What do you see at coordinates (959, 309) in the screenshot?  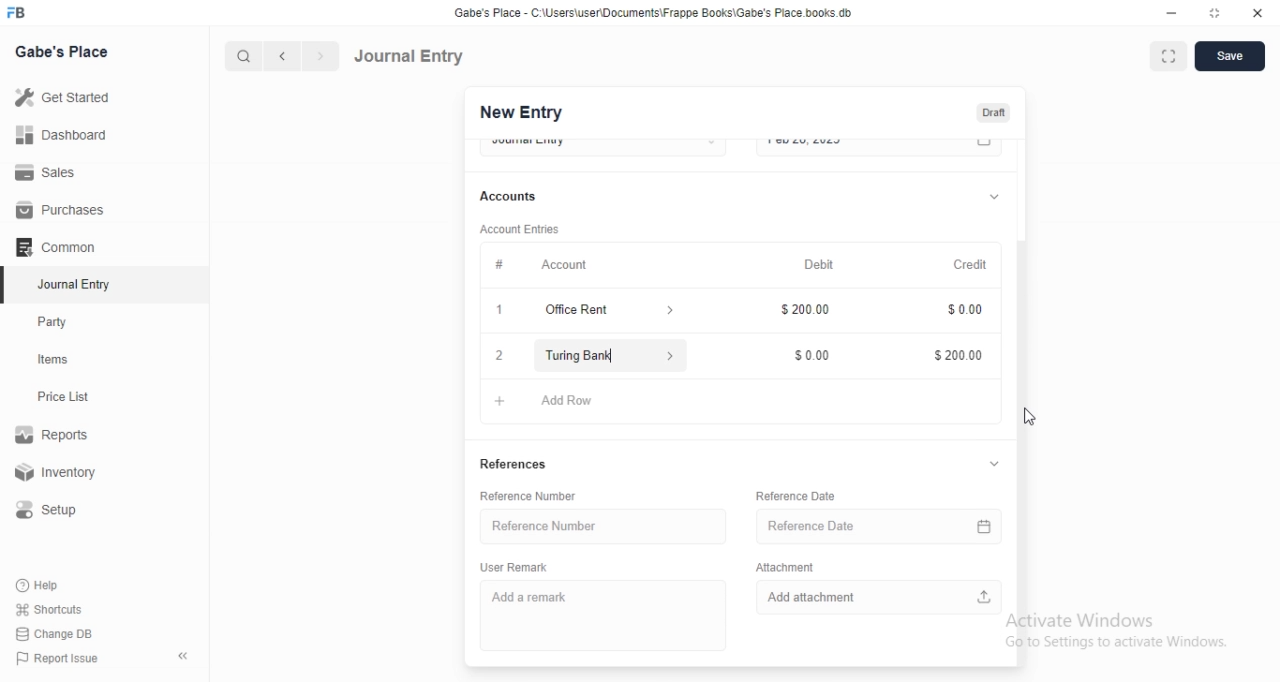 I see `` at bounding box center [959, 309].